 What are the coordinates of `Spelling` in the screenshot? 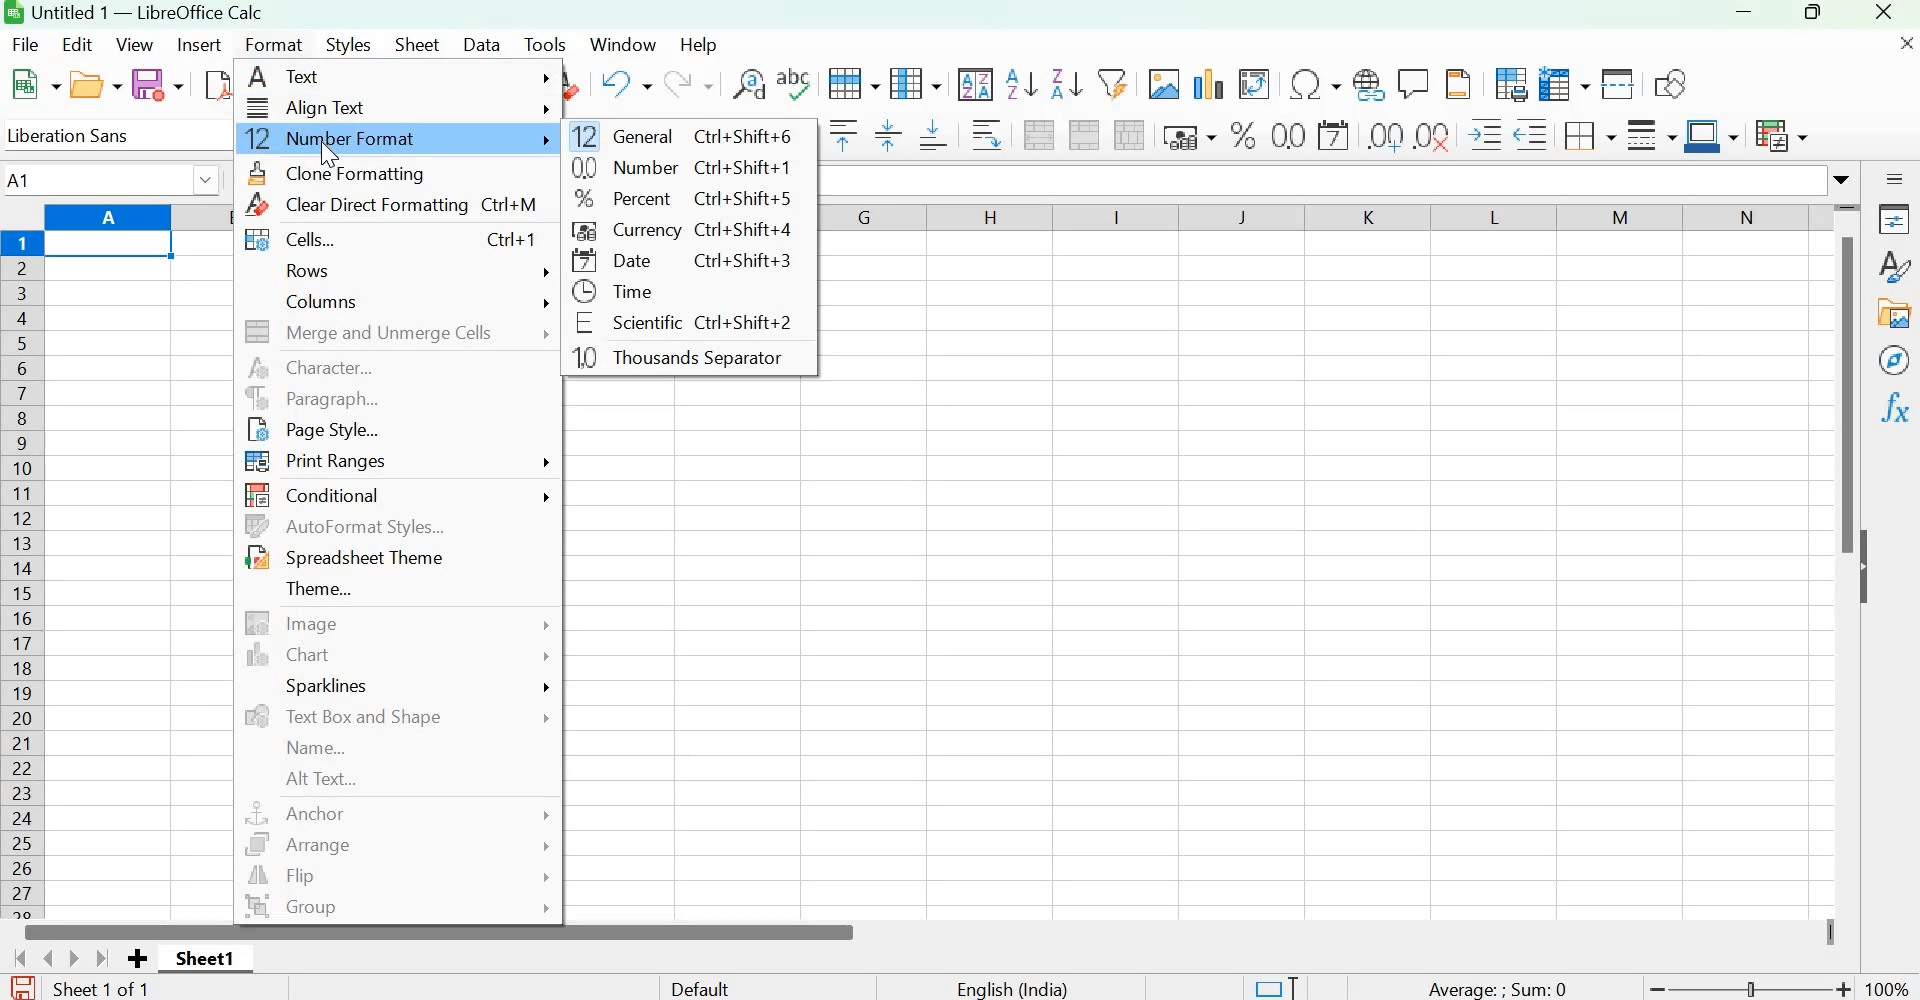 It's located at (795, 83).